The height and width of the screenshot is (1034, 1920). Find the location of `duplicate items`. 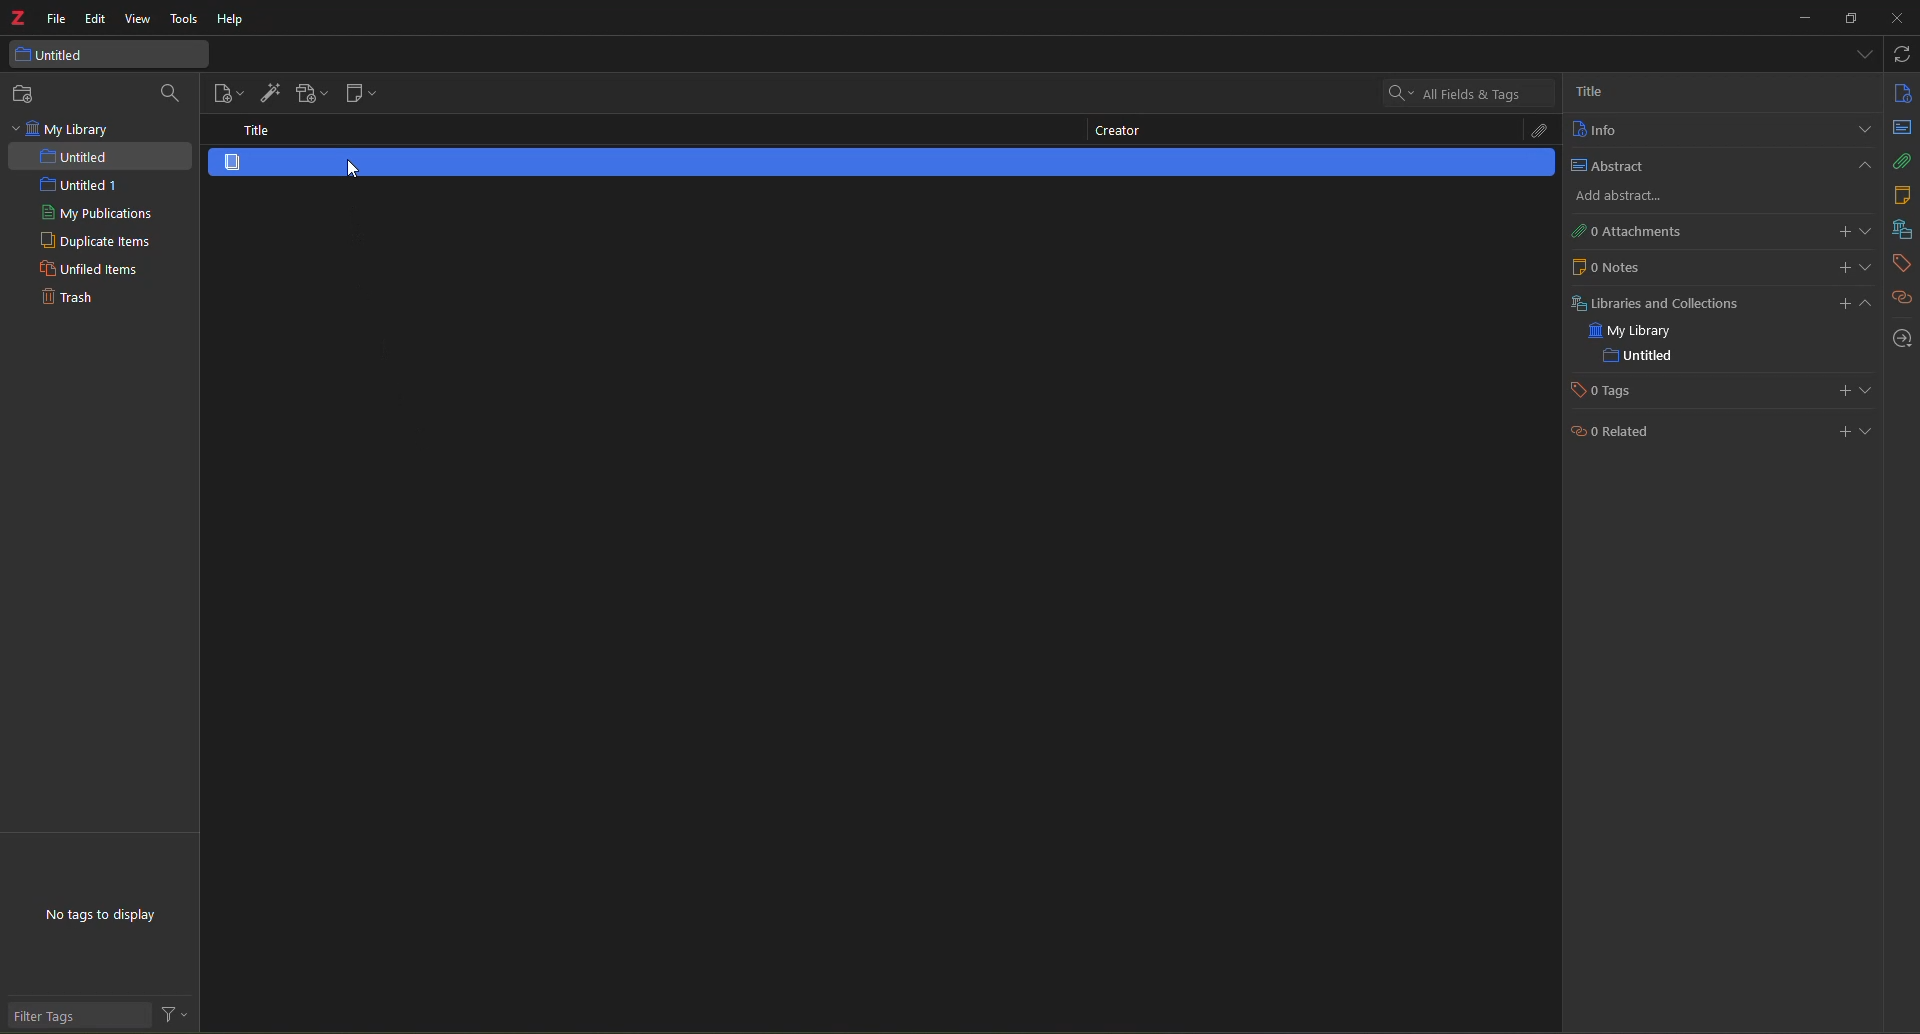

duplicate items is located at coordinates (94, 242).